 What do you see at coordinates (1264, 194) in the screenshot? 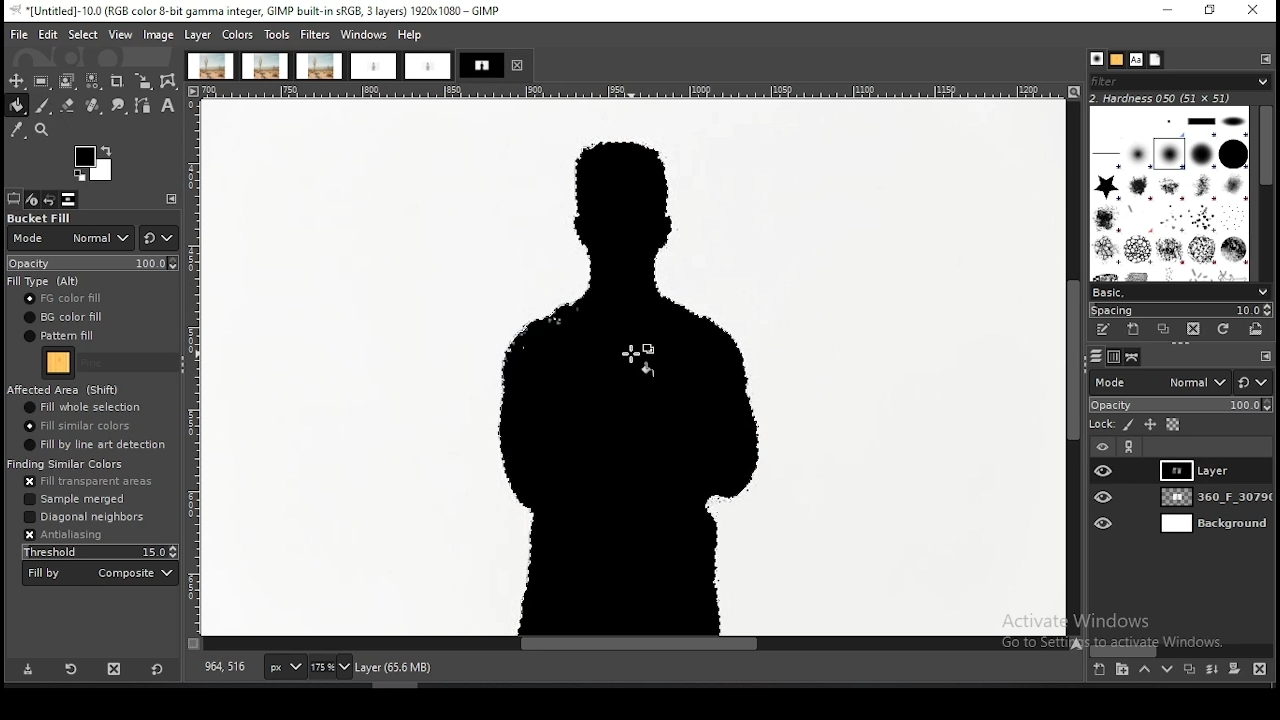
I see `scroll bar` at bounding box center [1264, 194].